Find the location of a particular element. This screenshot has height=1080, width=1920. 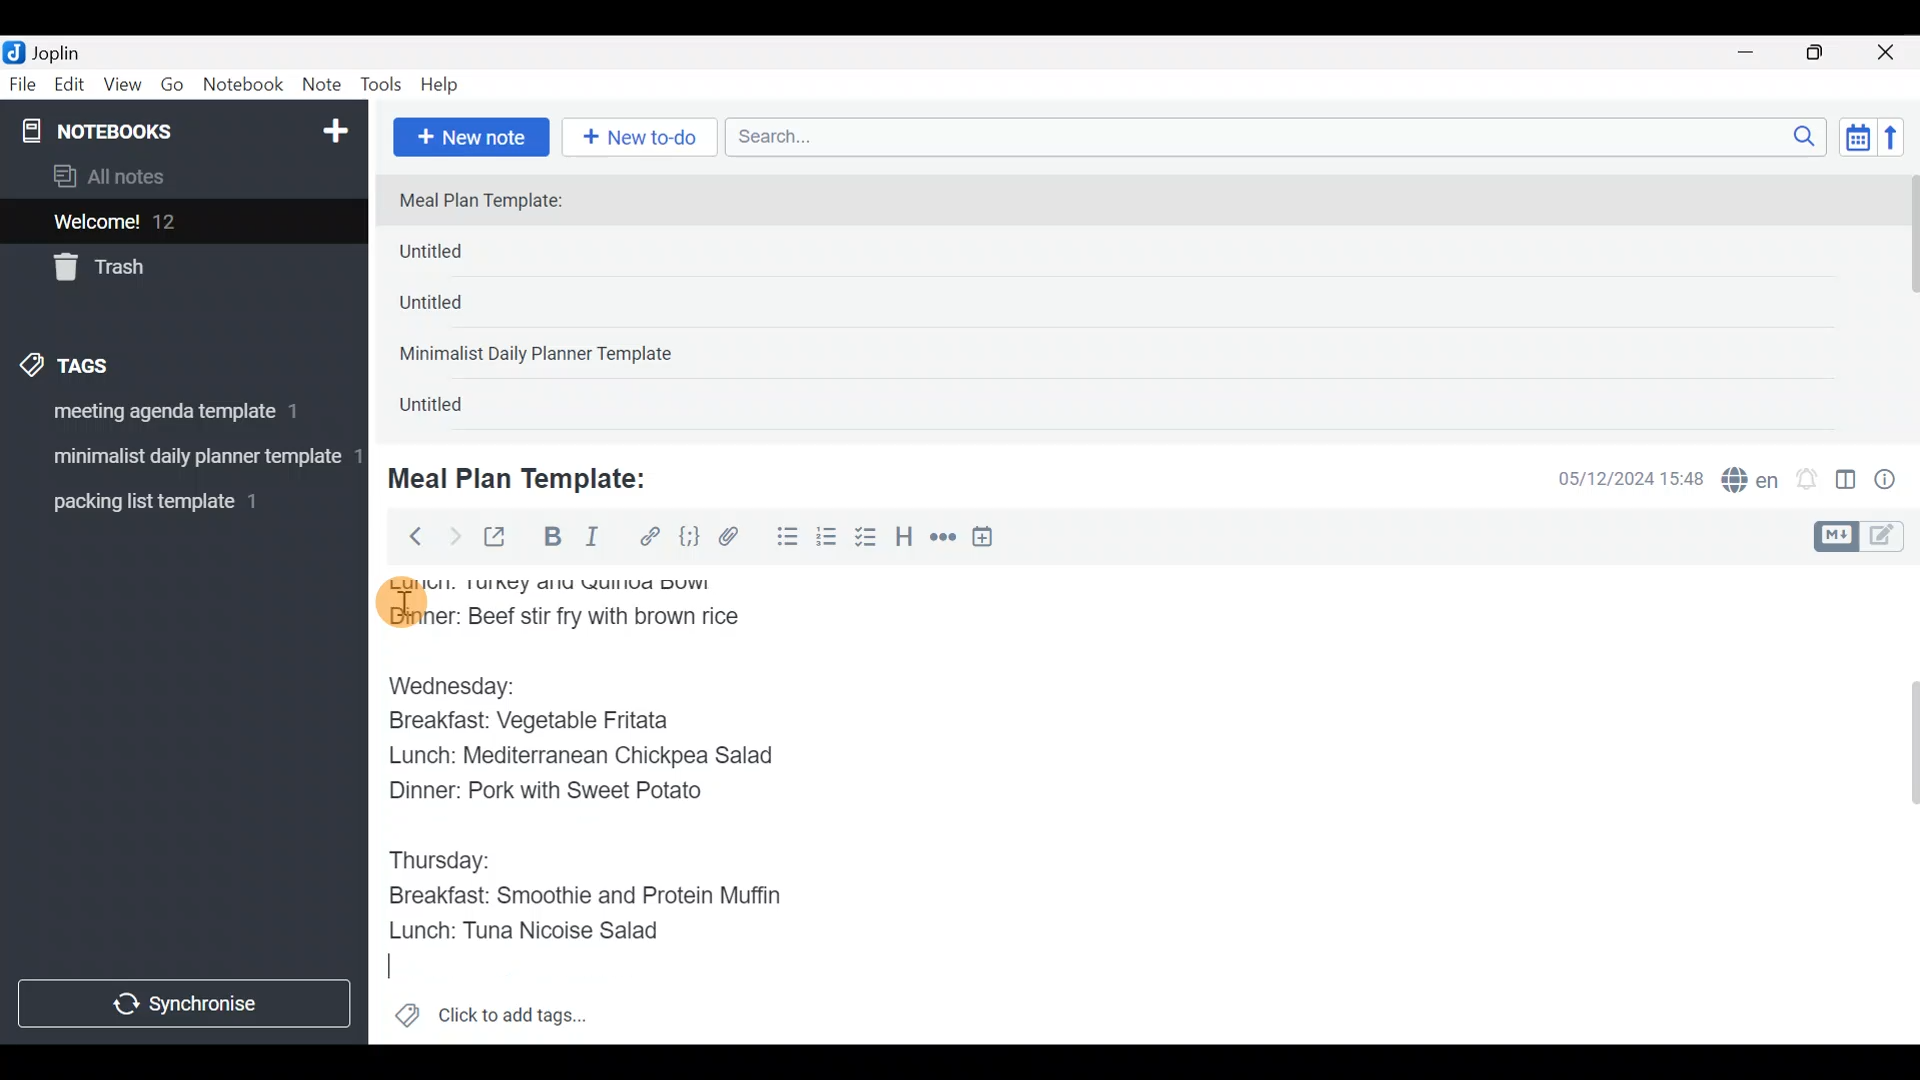

Checkbox is located at coordinates (868, 539).